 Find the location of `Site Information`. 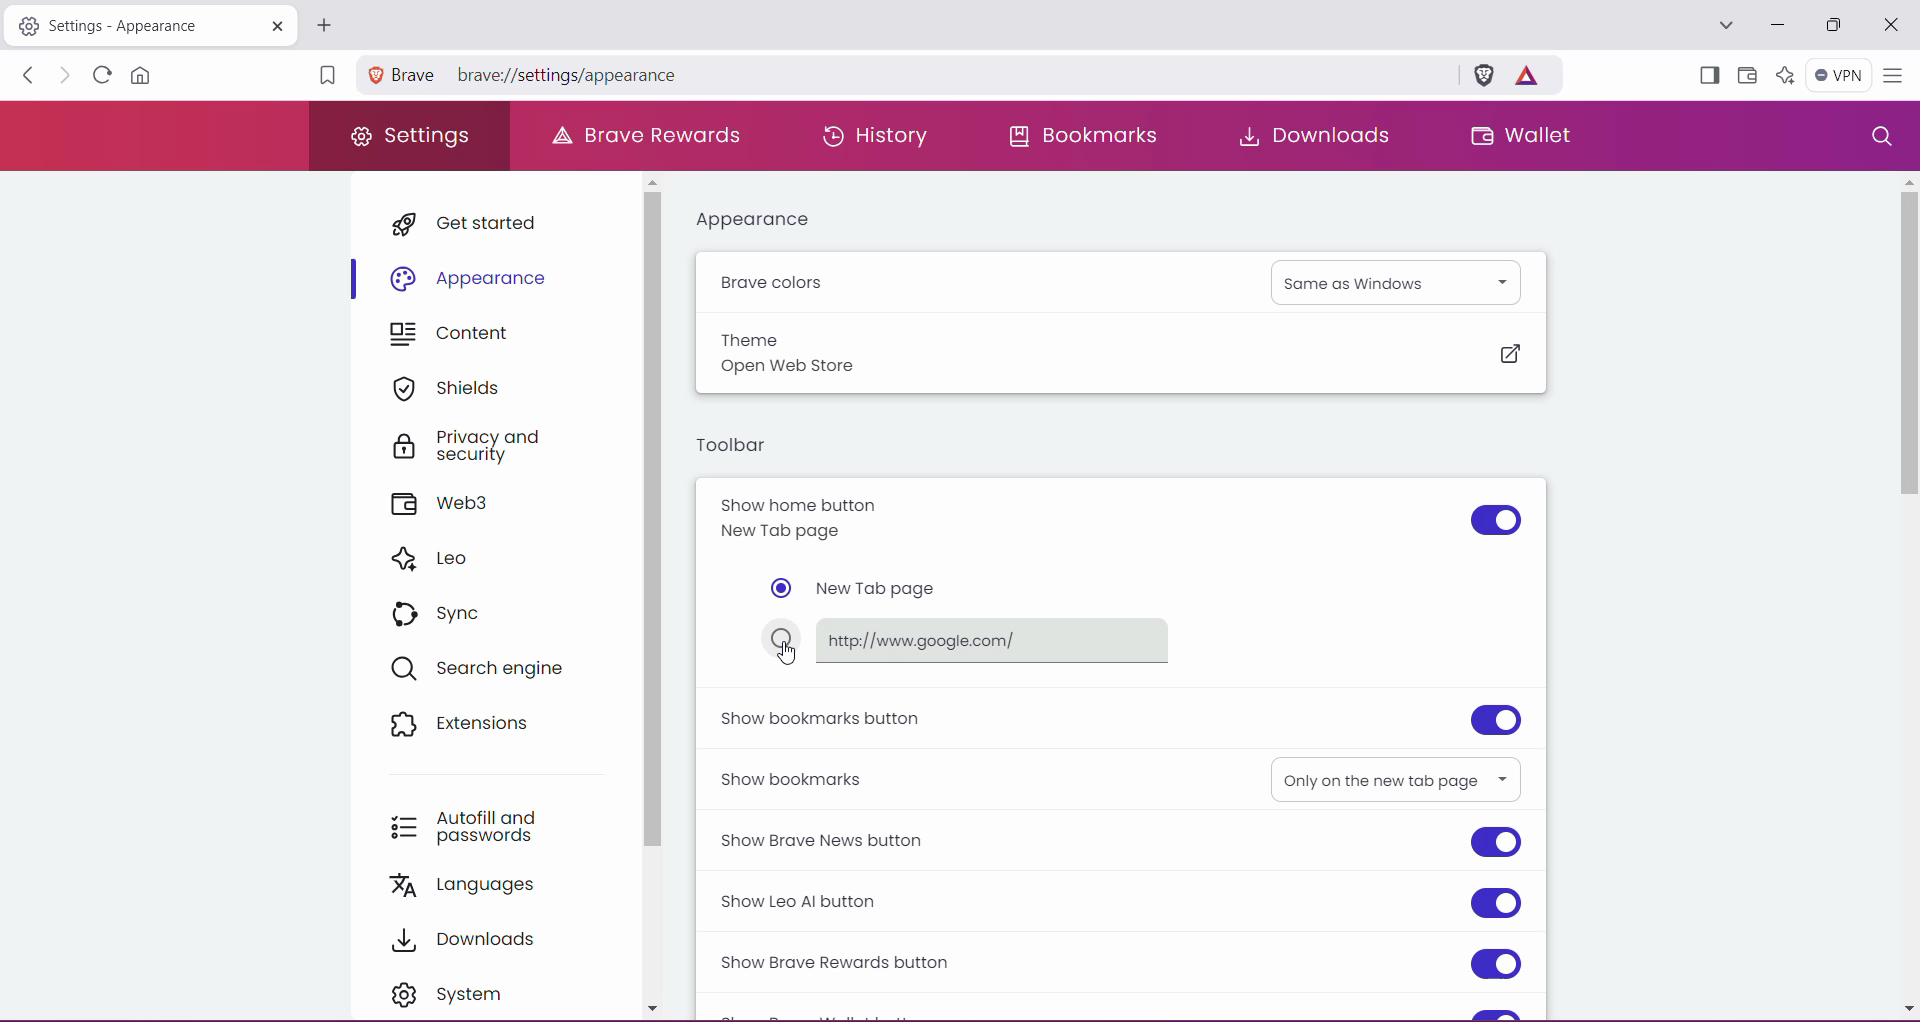

Site Information is located at coordinates (375, 74).